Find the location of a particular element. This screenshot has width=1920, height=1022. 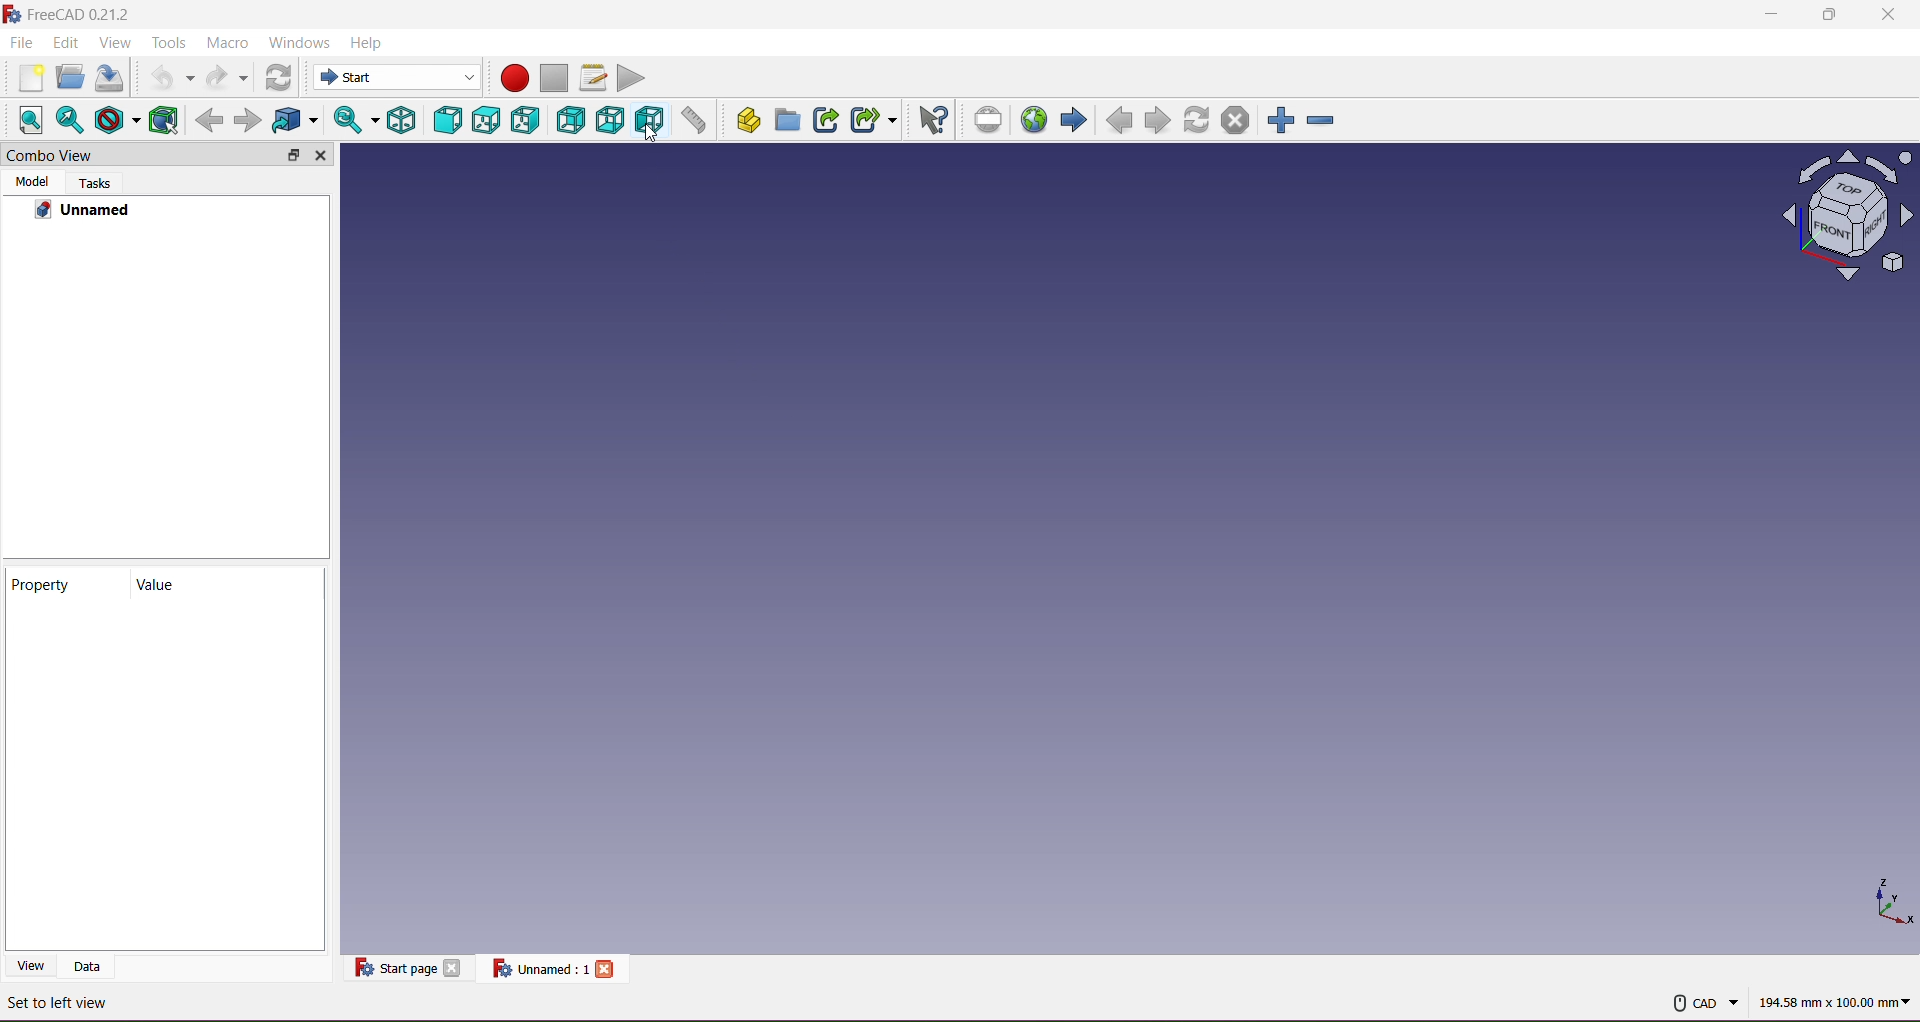

Maximize is located at coordinates (292, 155).